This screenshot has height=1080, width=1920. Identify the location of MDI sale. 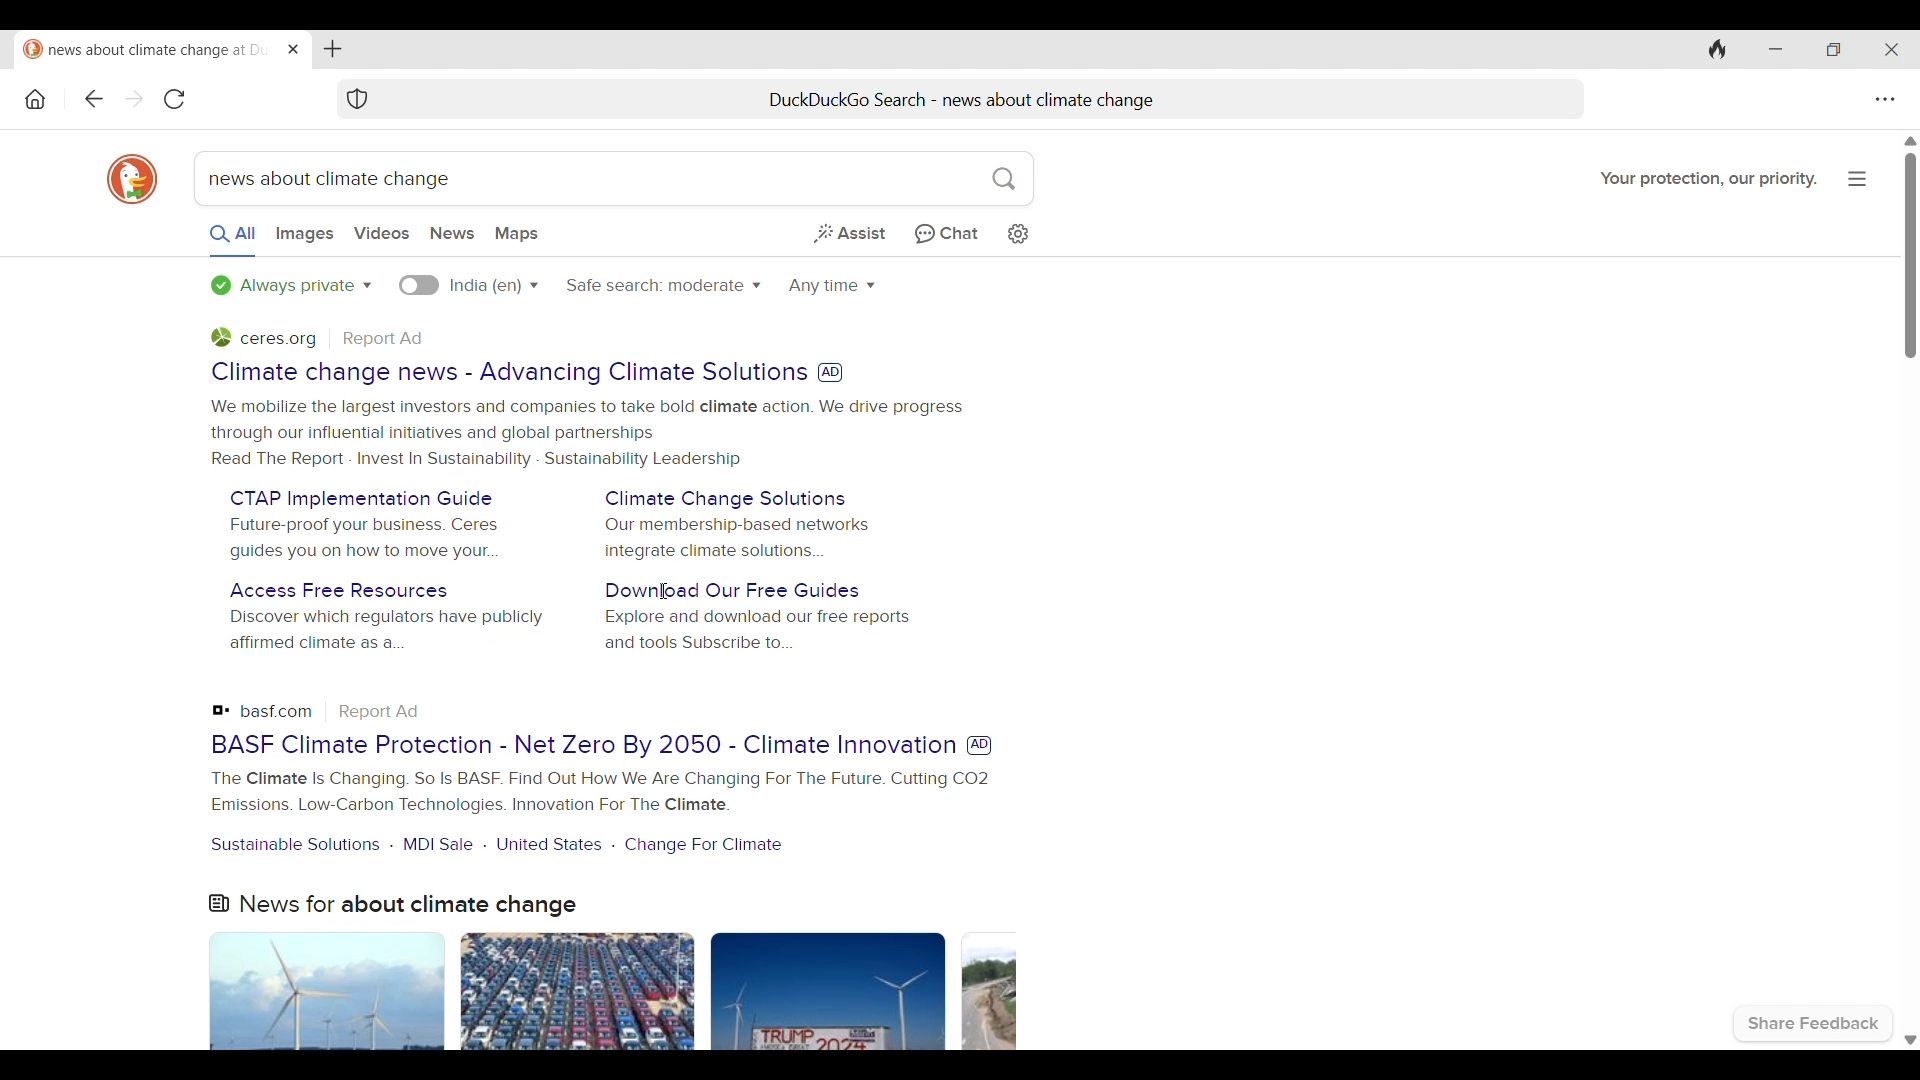
(438, 843).